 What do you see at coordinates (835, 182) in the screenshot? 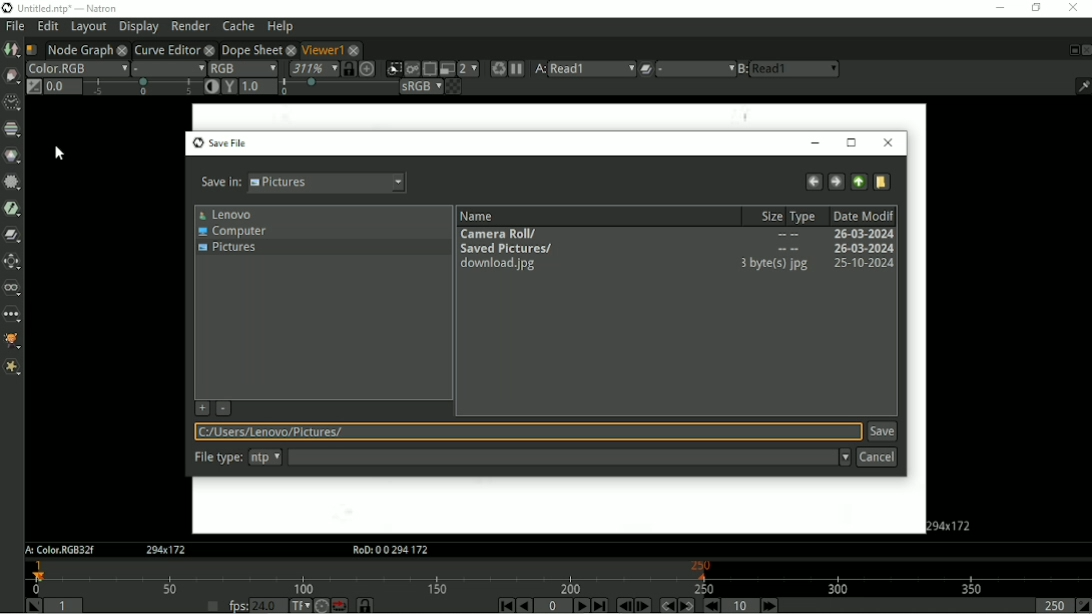
I see `Go forward` at bounding box center [835, 182].